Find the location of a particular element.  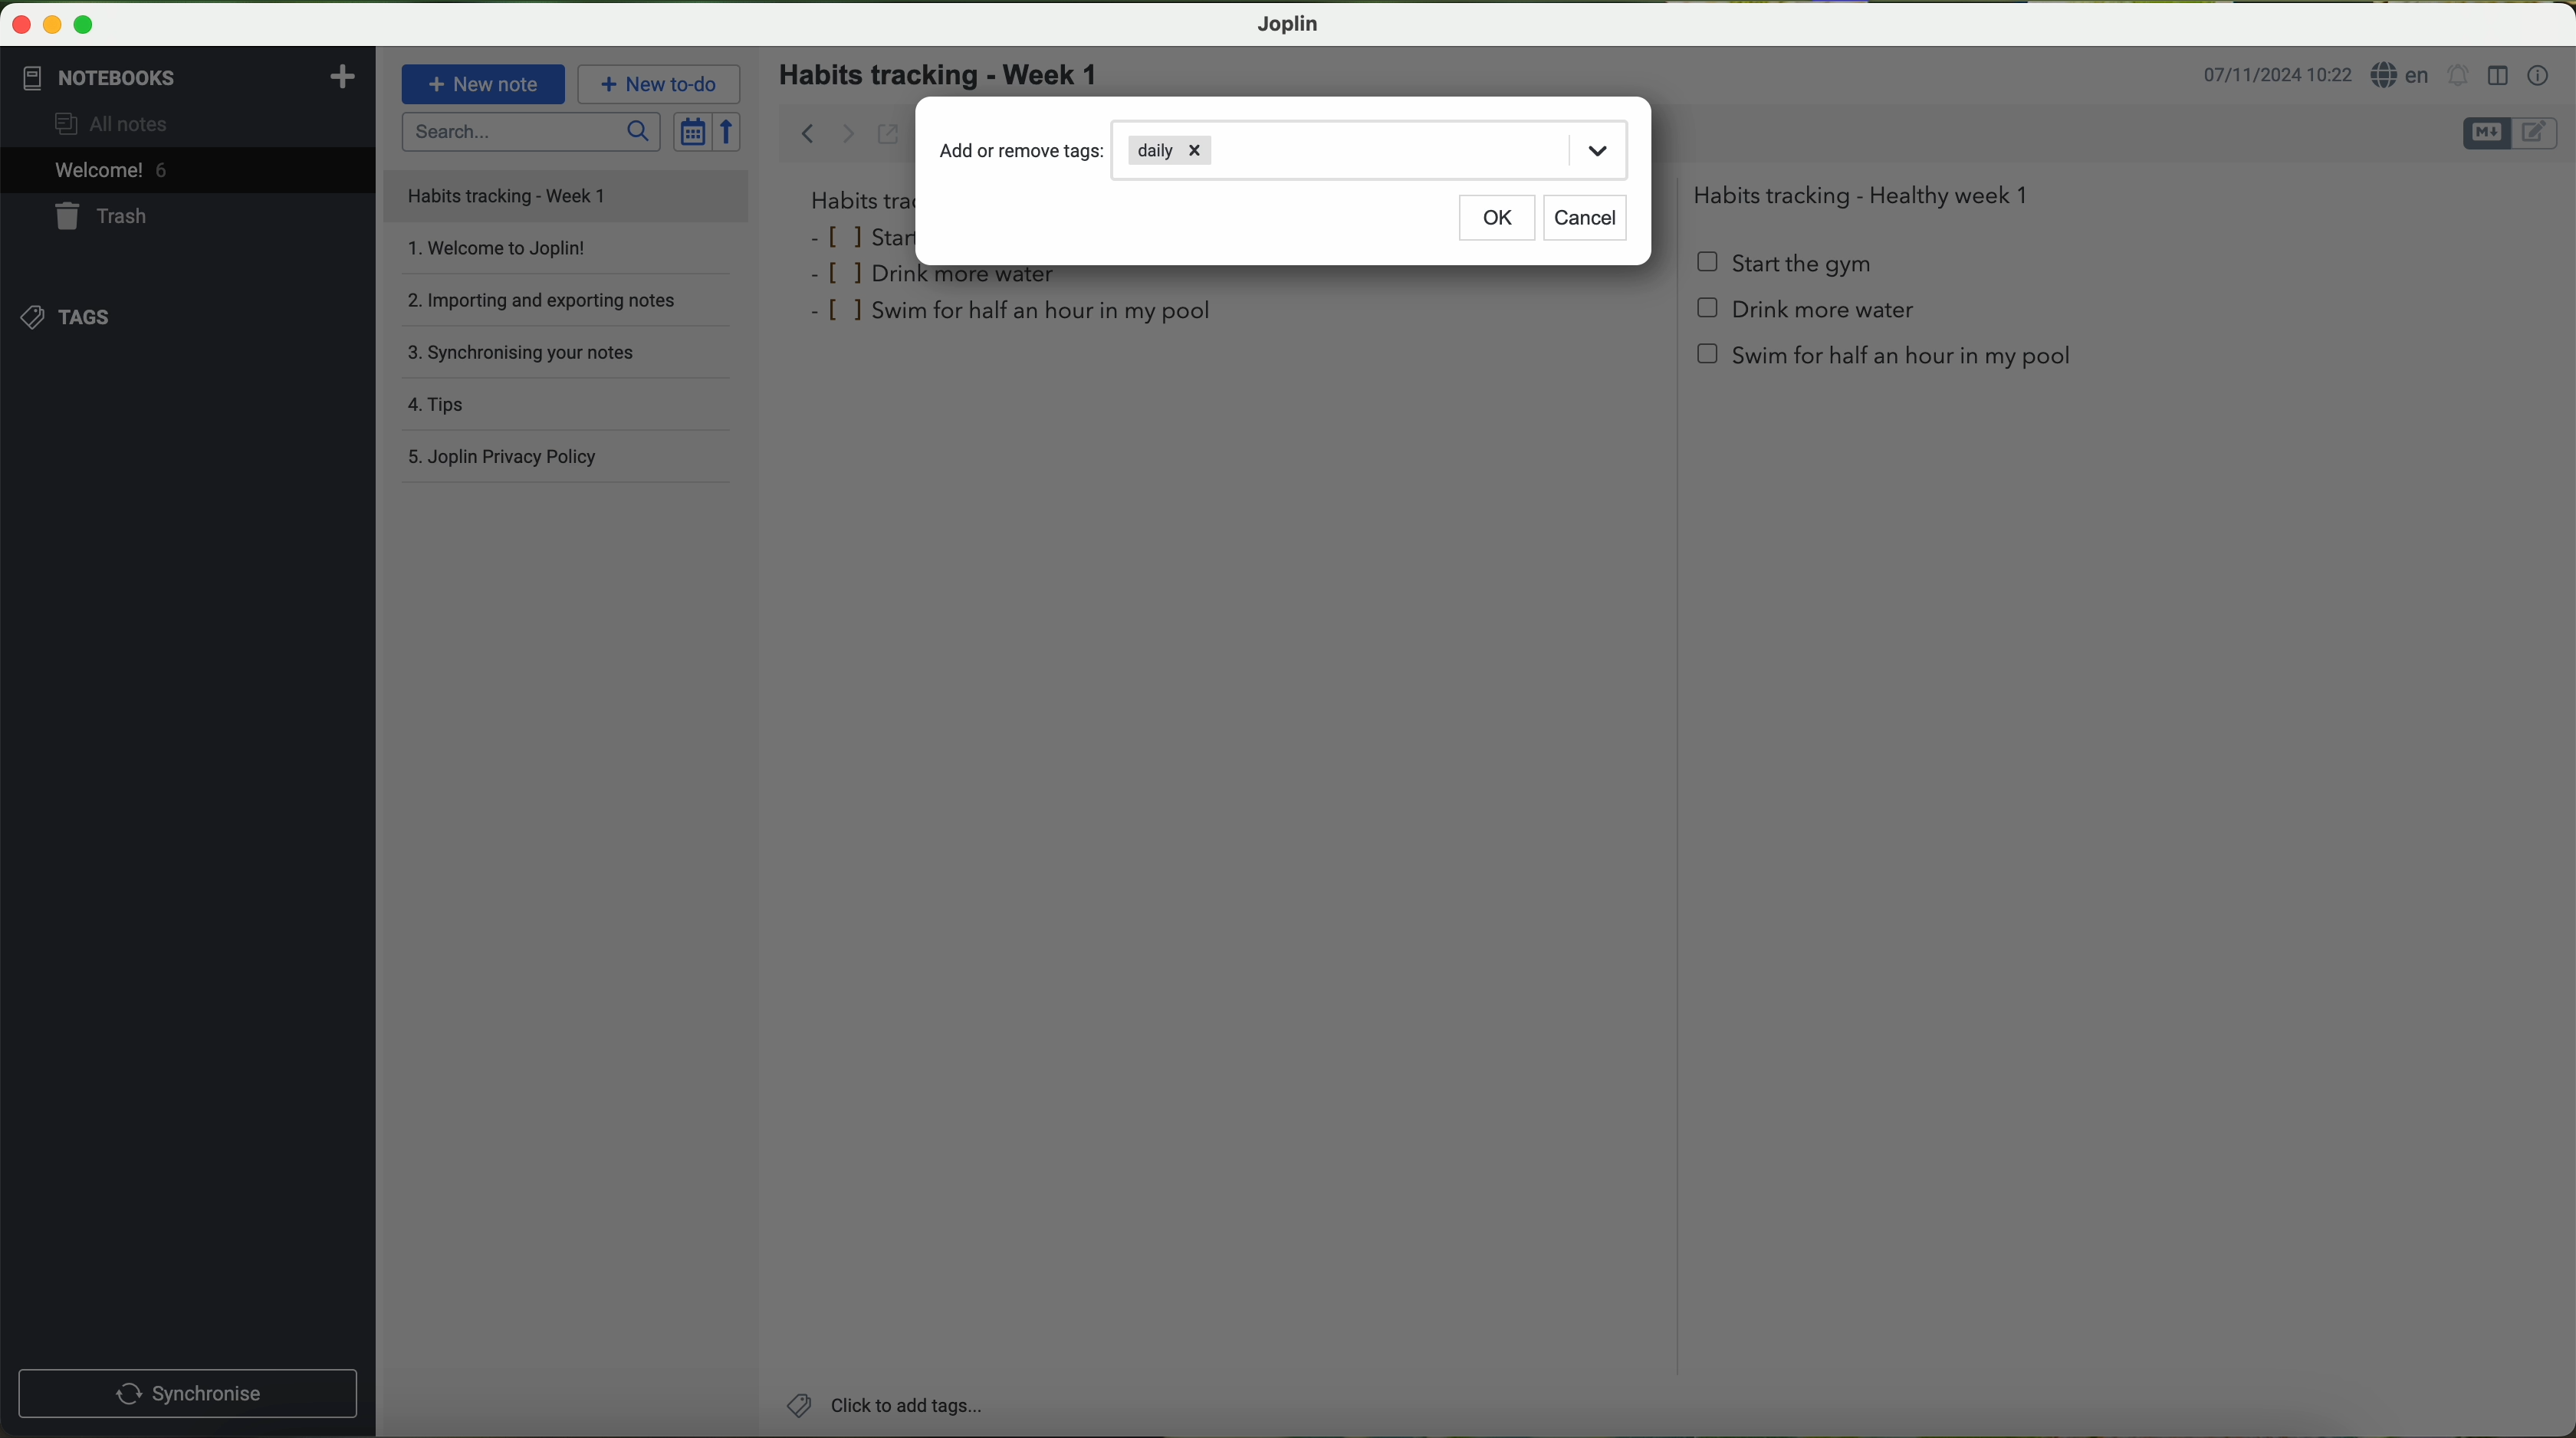

swim for half an hour in my pool is located at coordinates (1016, 314).